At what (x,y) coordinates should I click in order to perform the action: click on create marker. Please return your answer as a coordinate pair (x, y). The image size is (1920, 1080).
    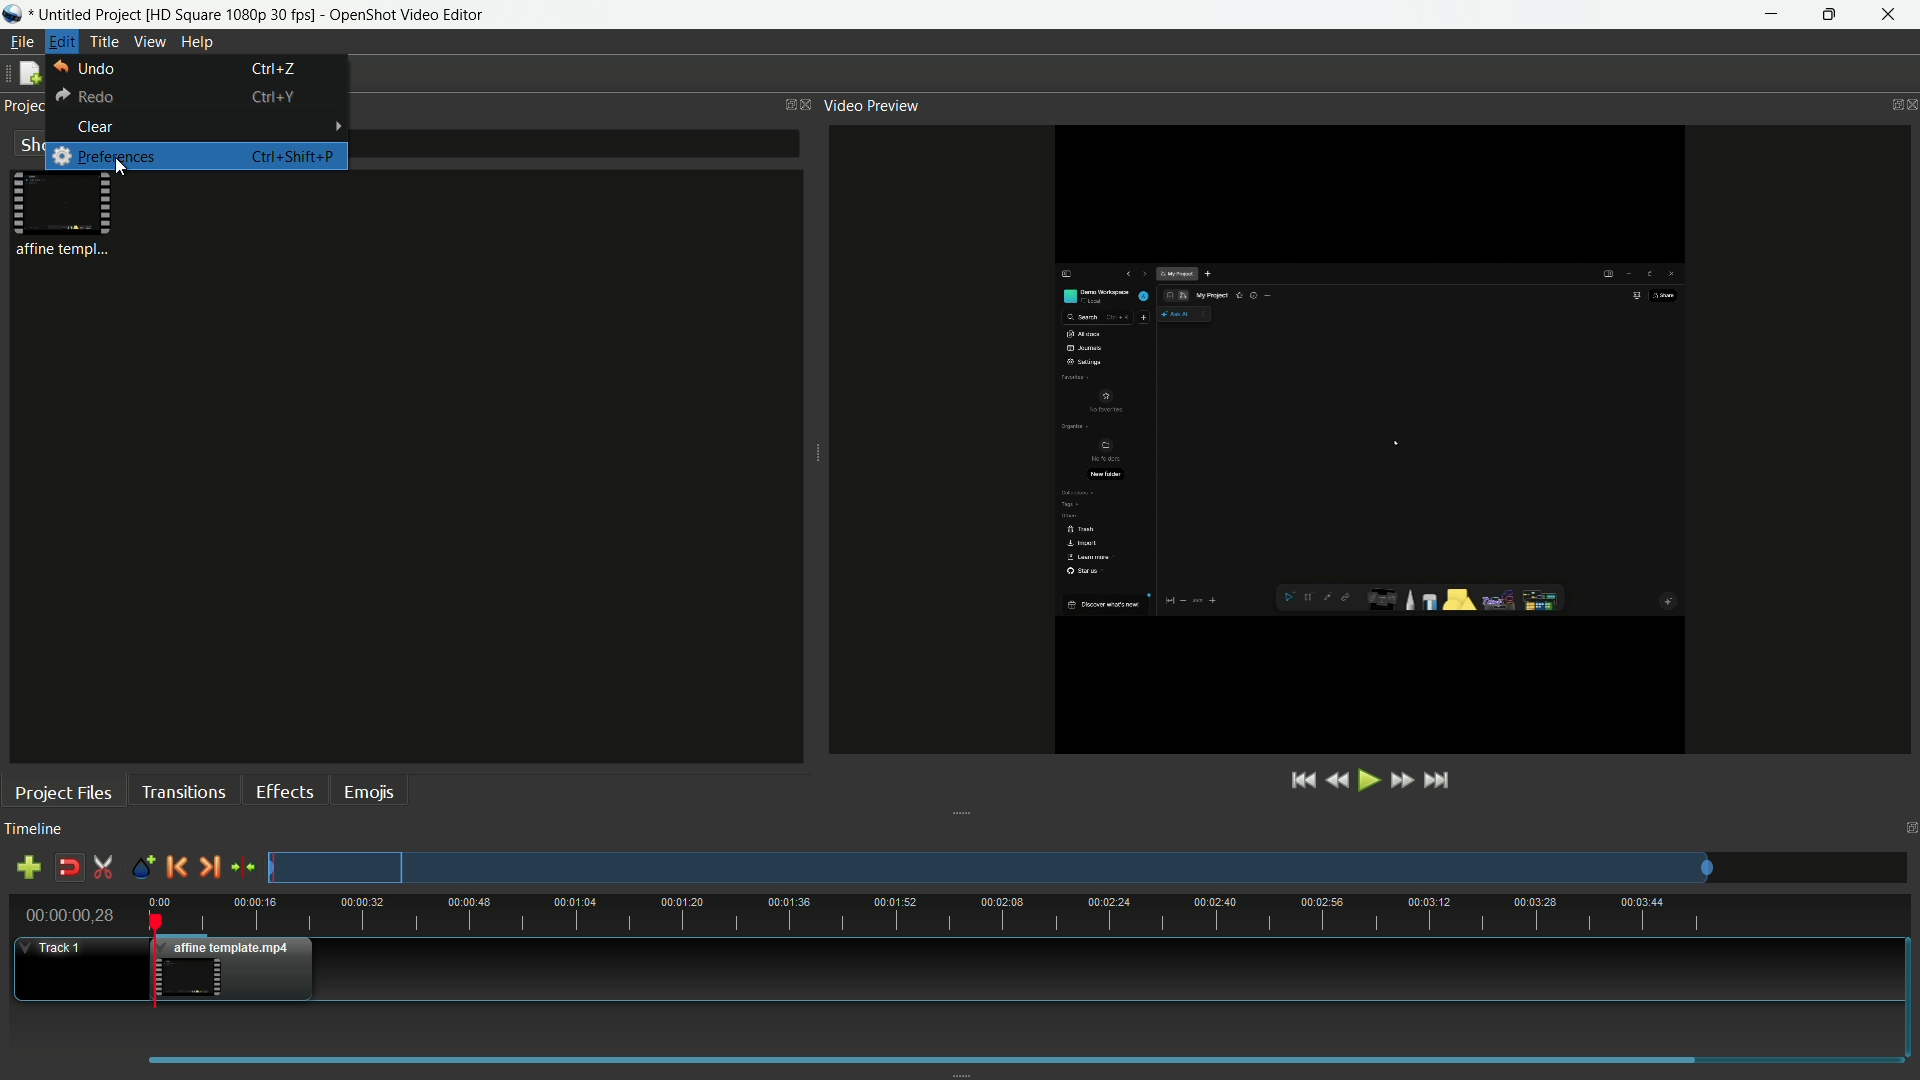
    Looking at the image, I should click on (139, 868).